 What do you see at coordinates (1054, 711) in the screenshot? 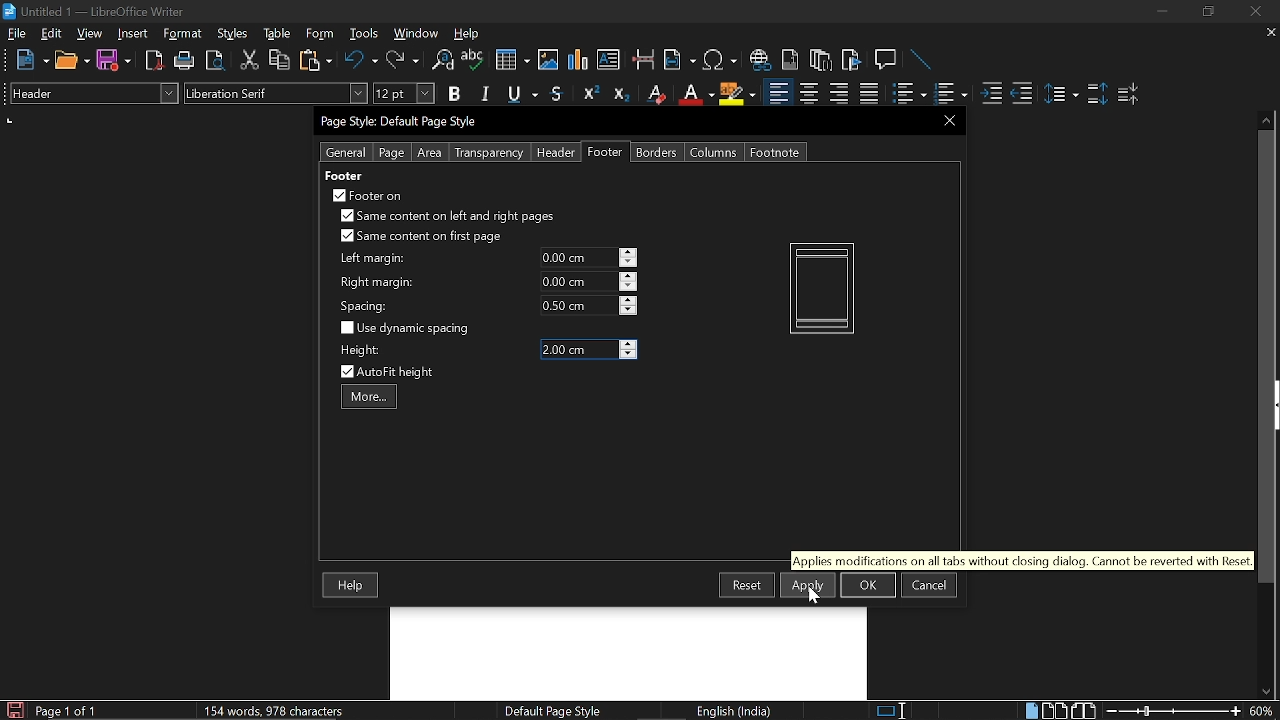
I see `Multiple page view` at bounding box center [1054, 711].